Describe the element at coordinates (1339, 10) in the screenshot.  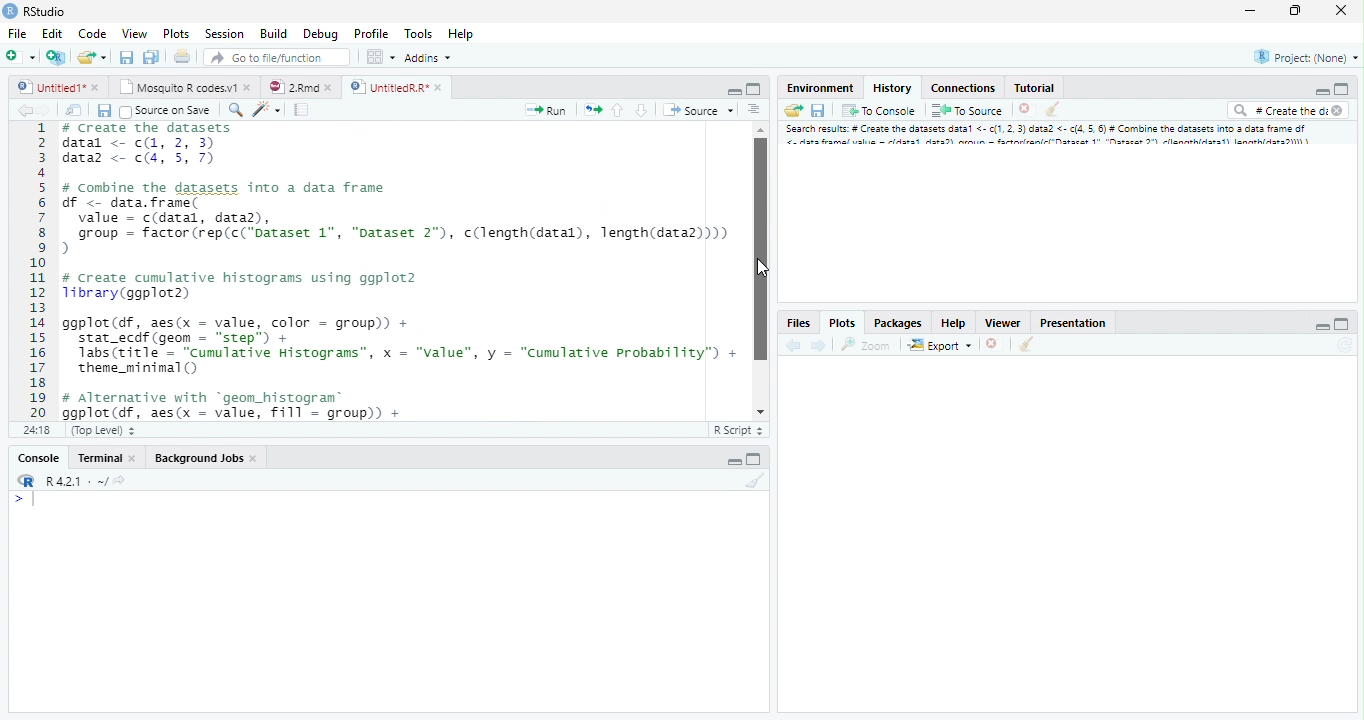
I see `Close` at that location.